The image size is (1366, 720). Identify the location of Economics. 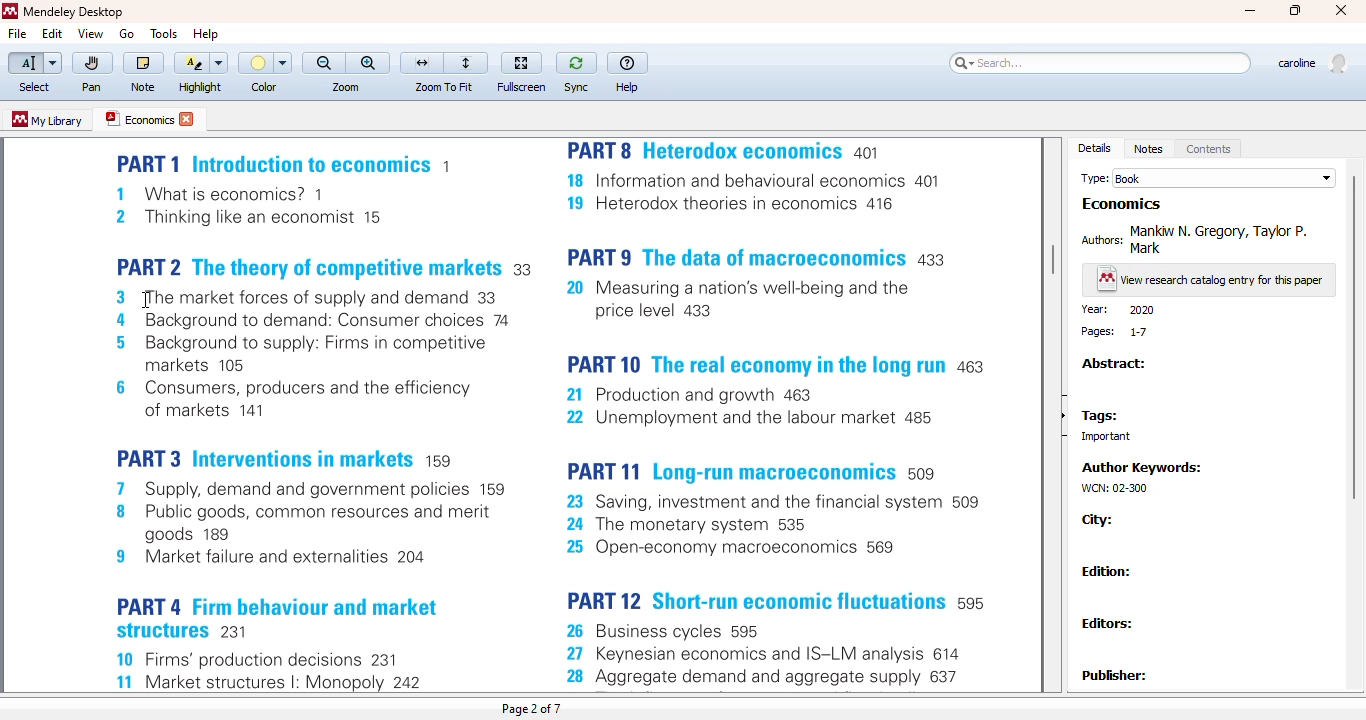
(1121, 202).